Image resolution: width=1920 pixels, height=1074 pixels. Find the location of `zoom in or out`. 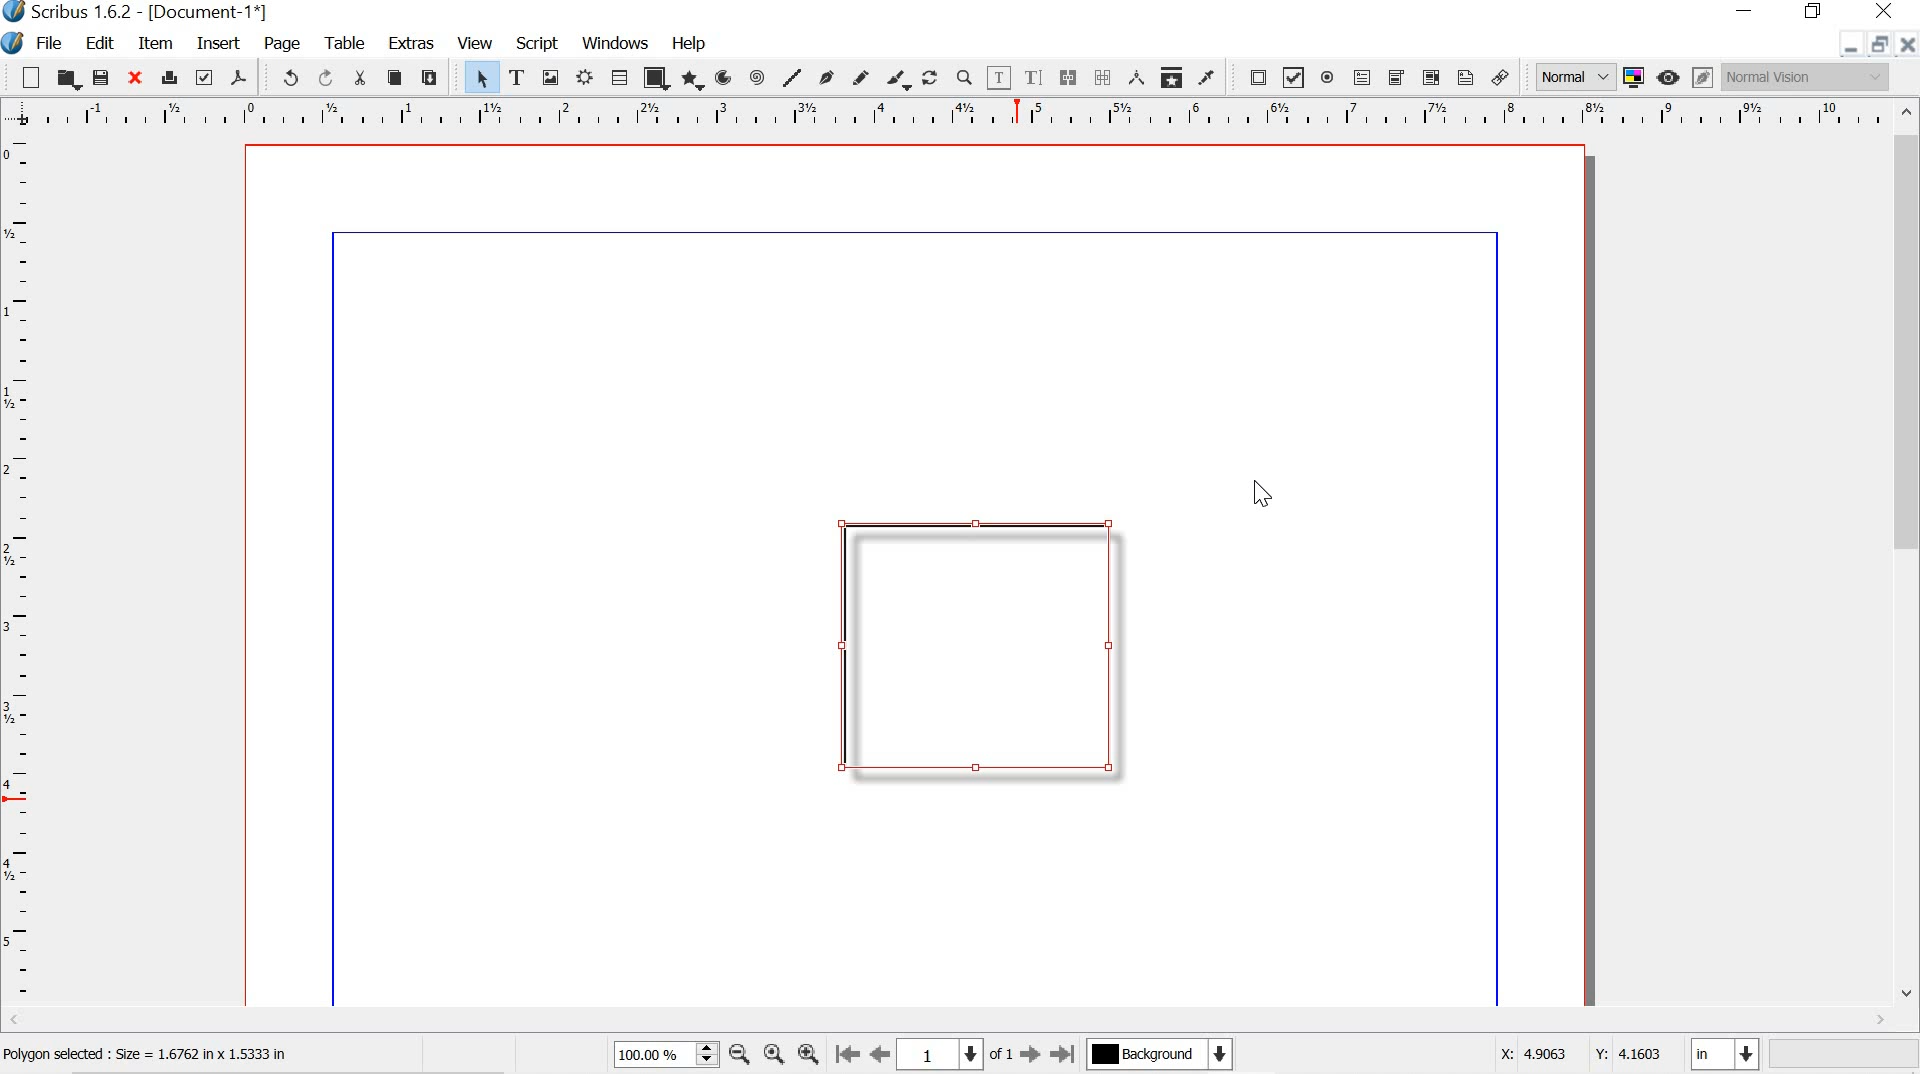

zoom in or out is located at coordinates (964, 77).